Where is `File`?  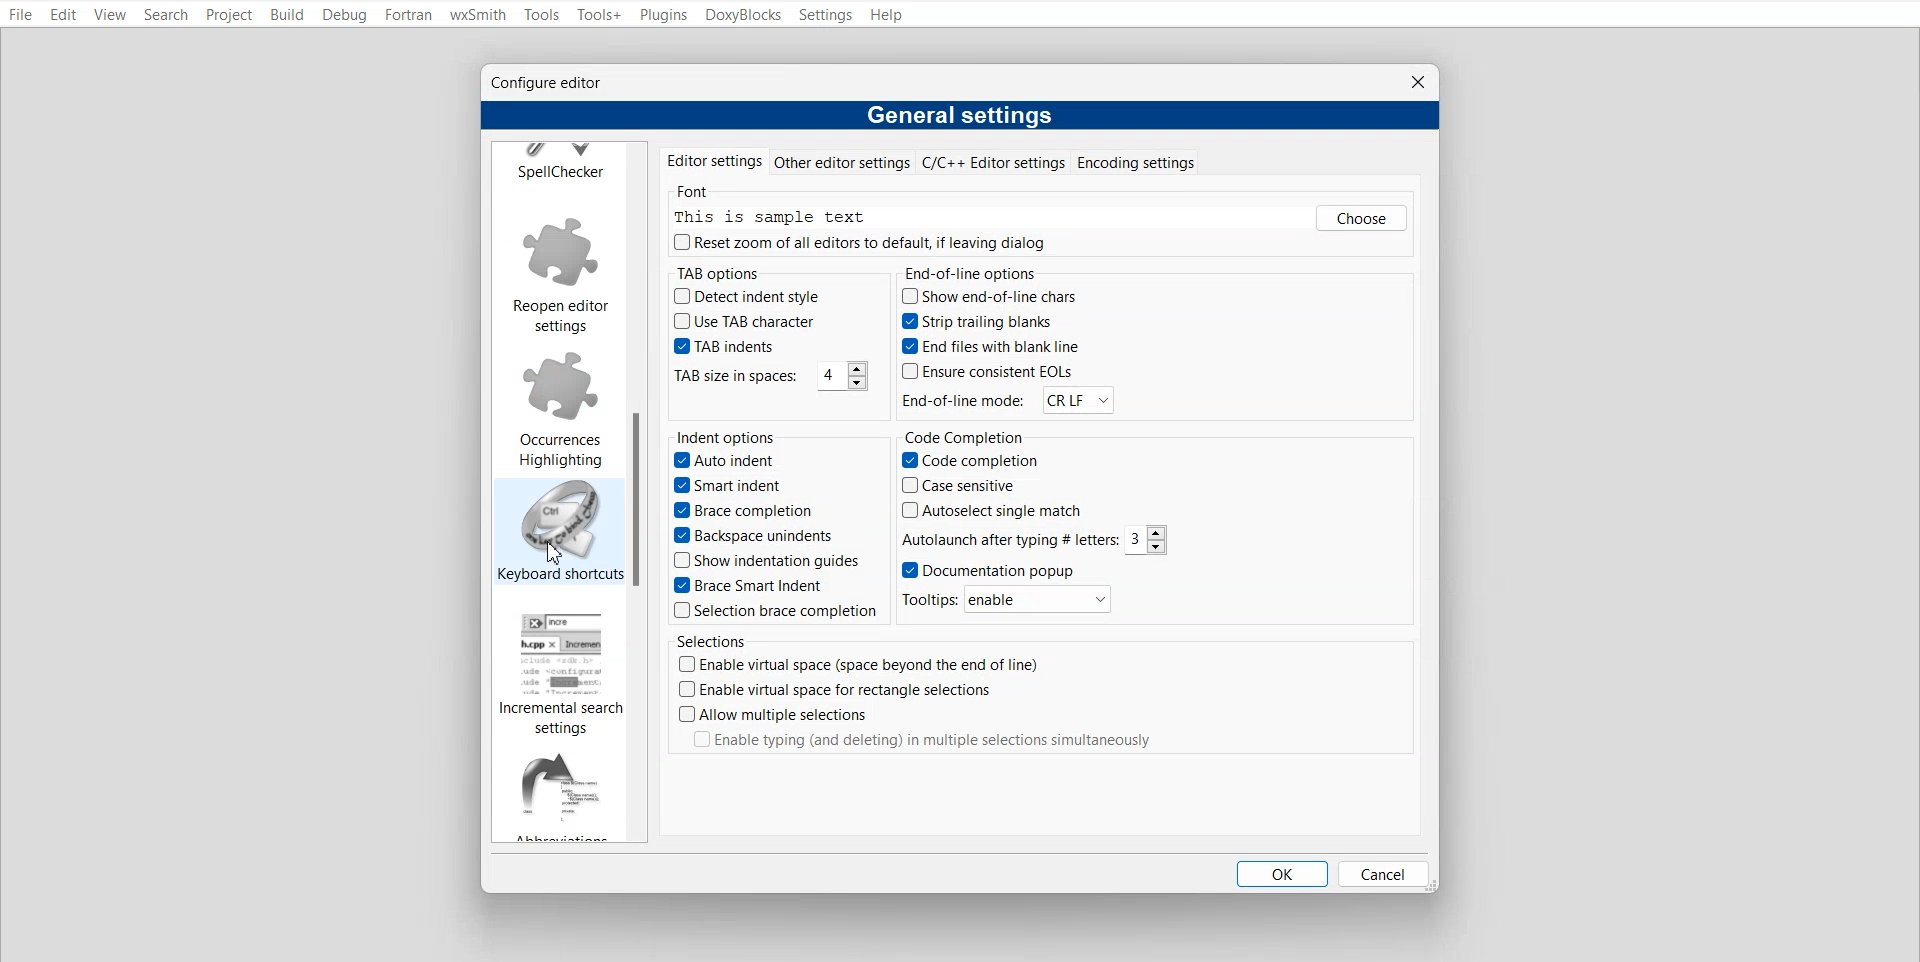
File is located at coordinates (20, 14).